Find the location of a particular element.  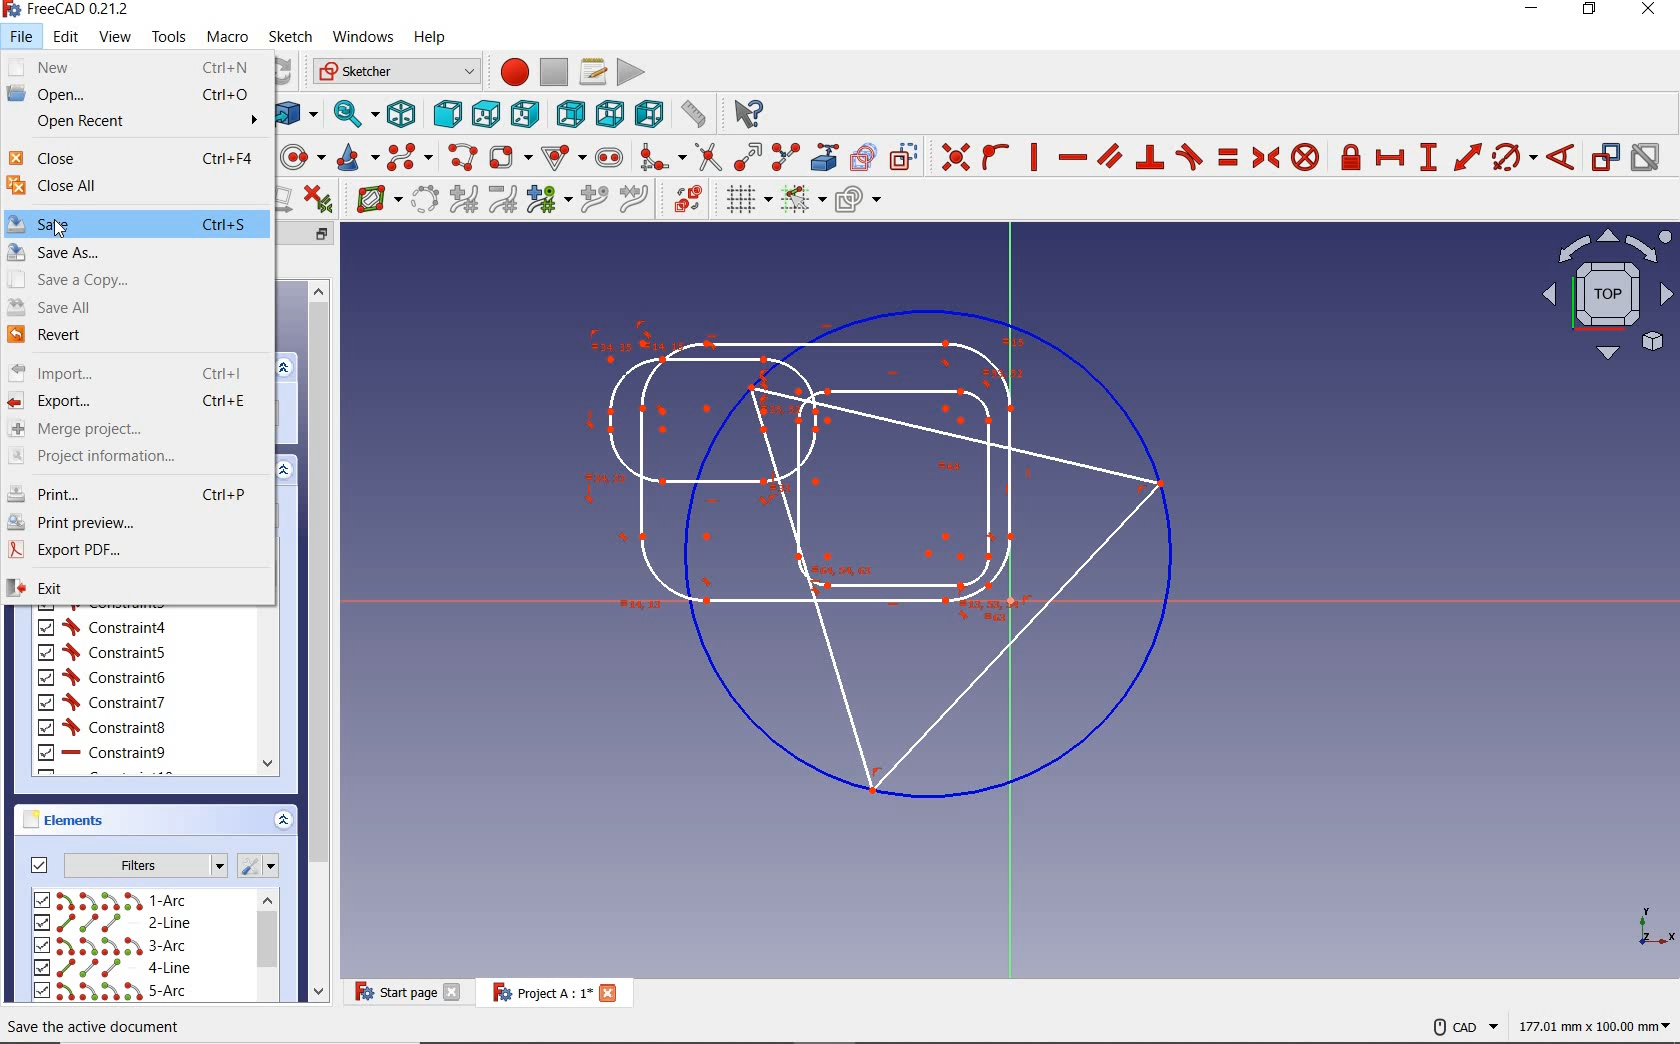

create polyine is located at coordinates (460, 157).